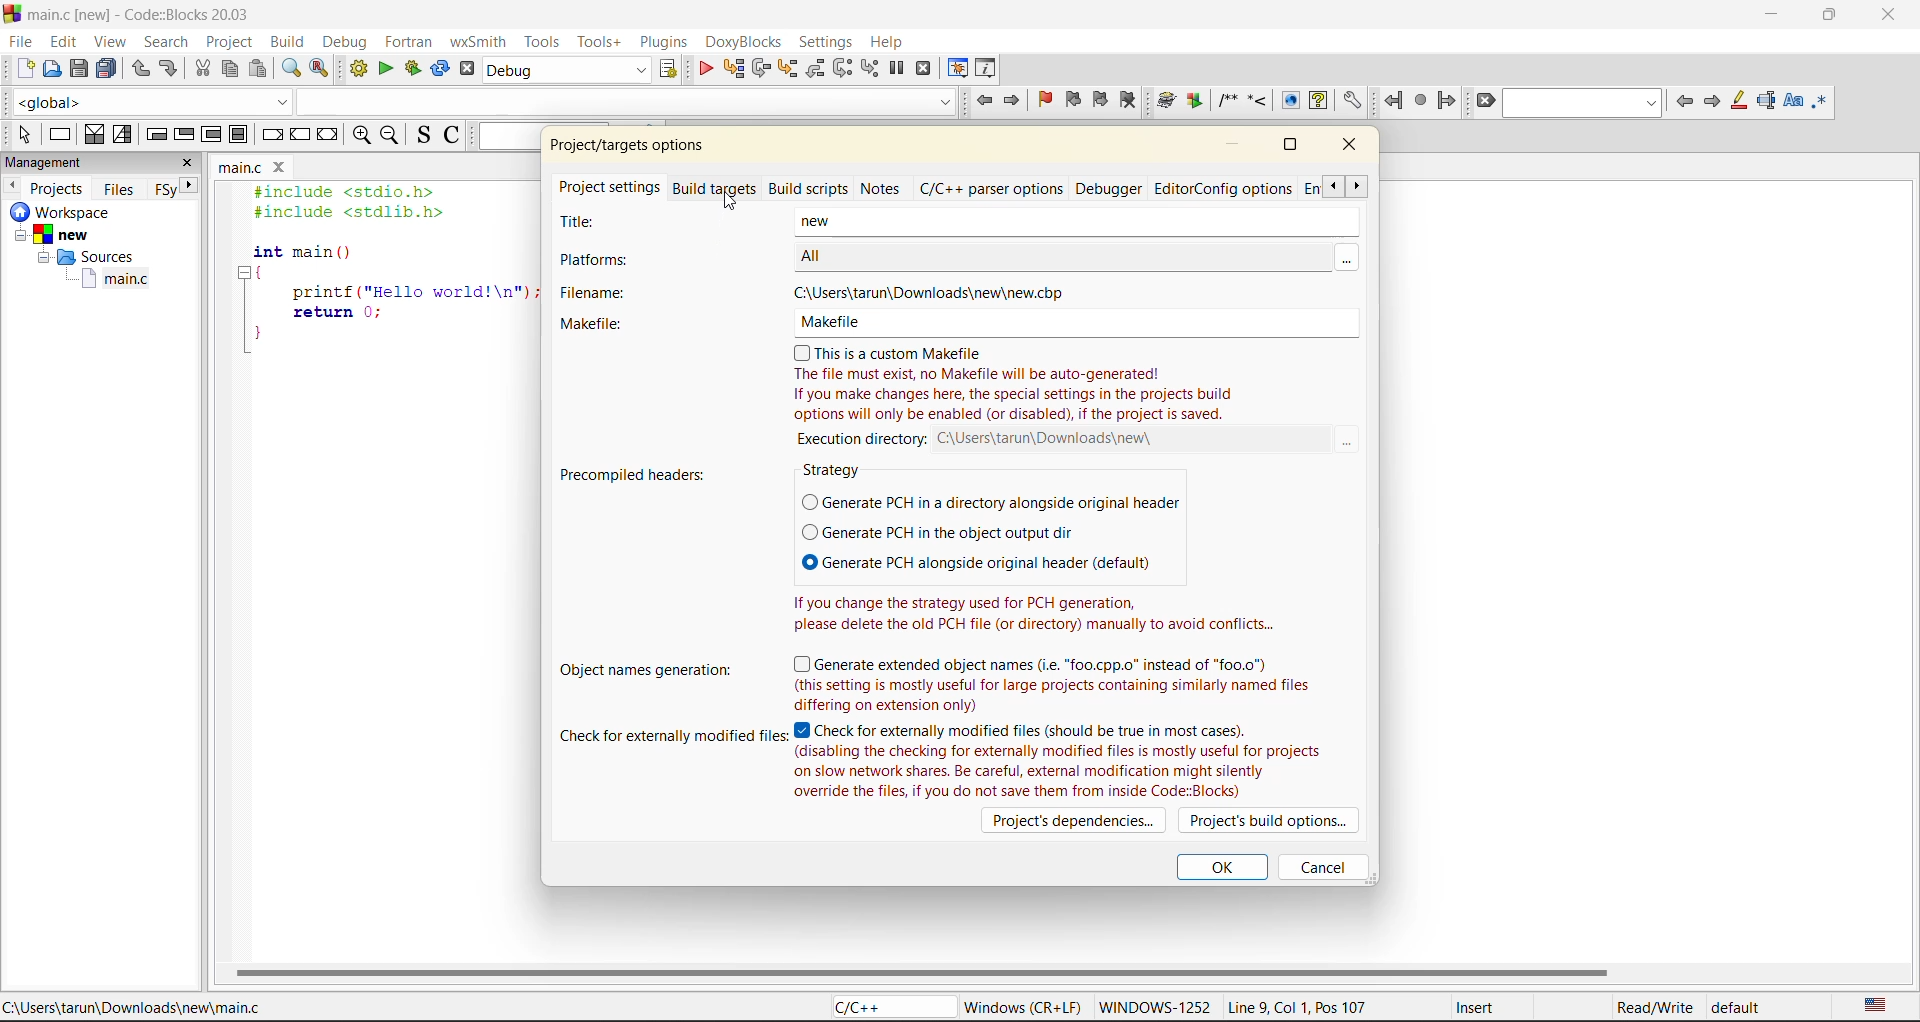  I want to click on redo, so click(171, 69).